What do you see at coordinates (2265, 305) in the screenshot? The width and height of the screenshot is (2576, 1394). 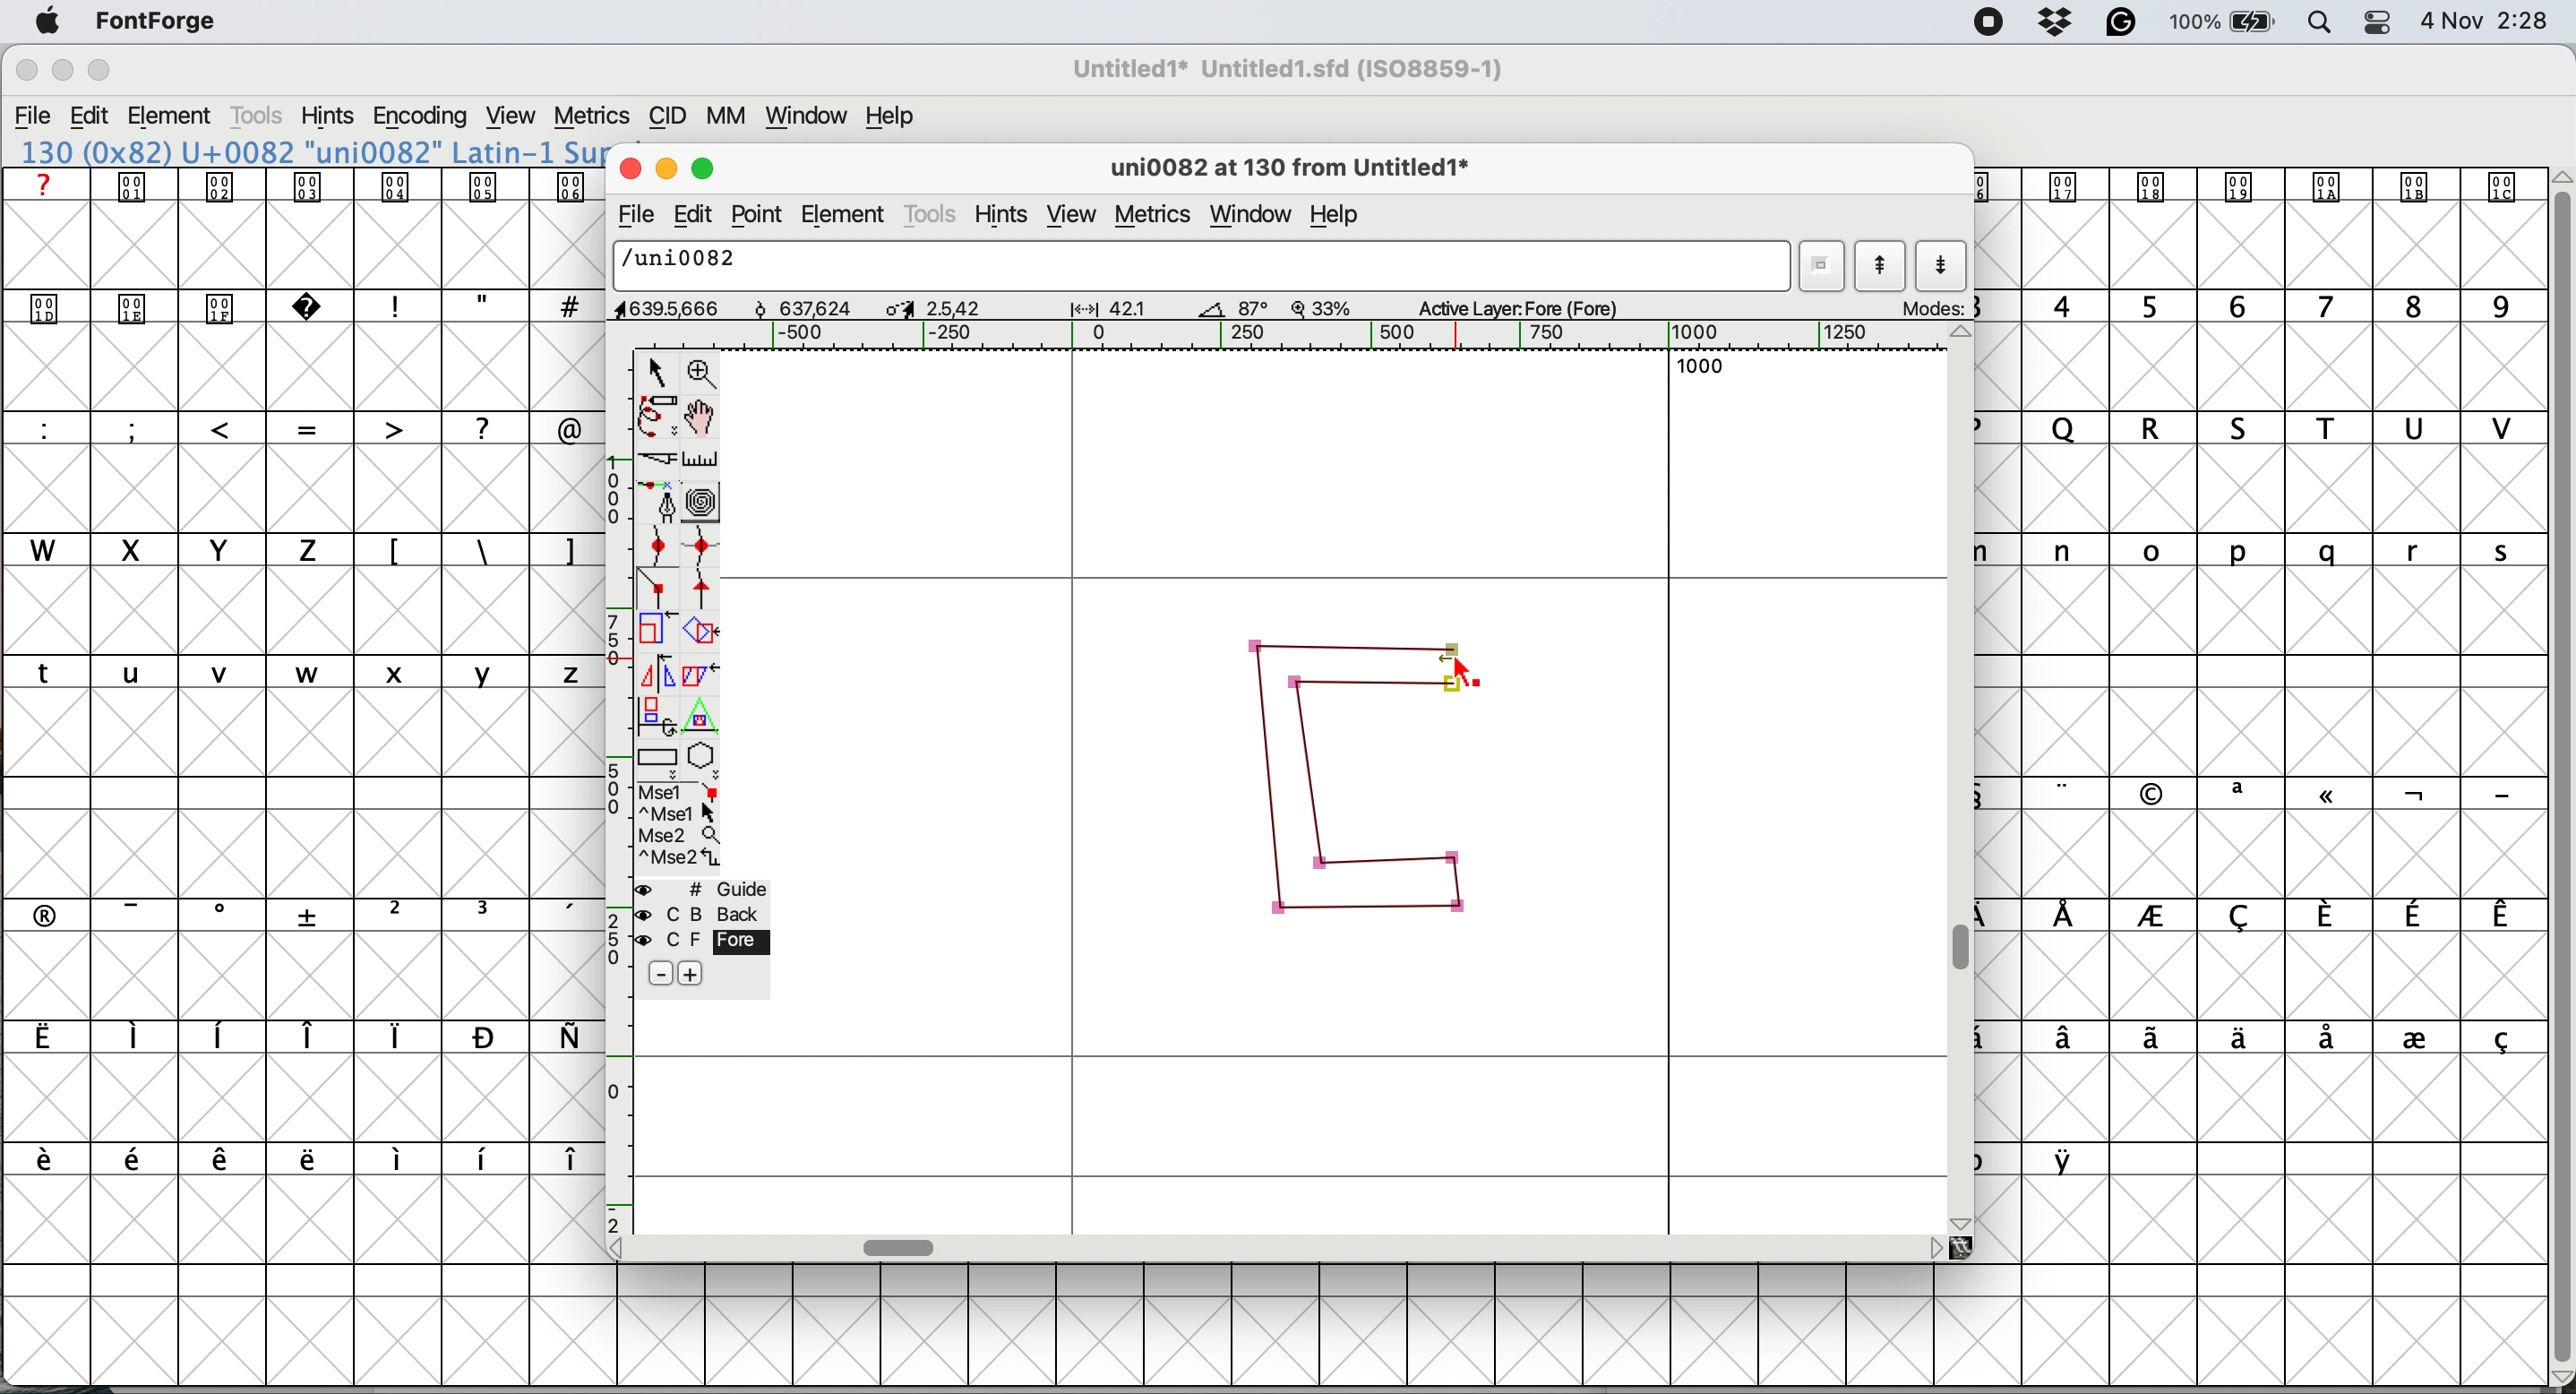 I see `numbers` at bounding box center [2265, 305].